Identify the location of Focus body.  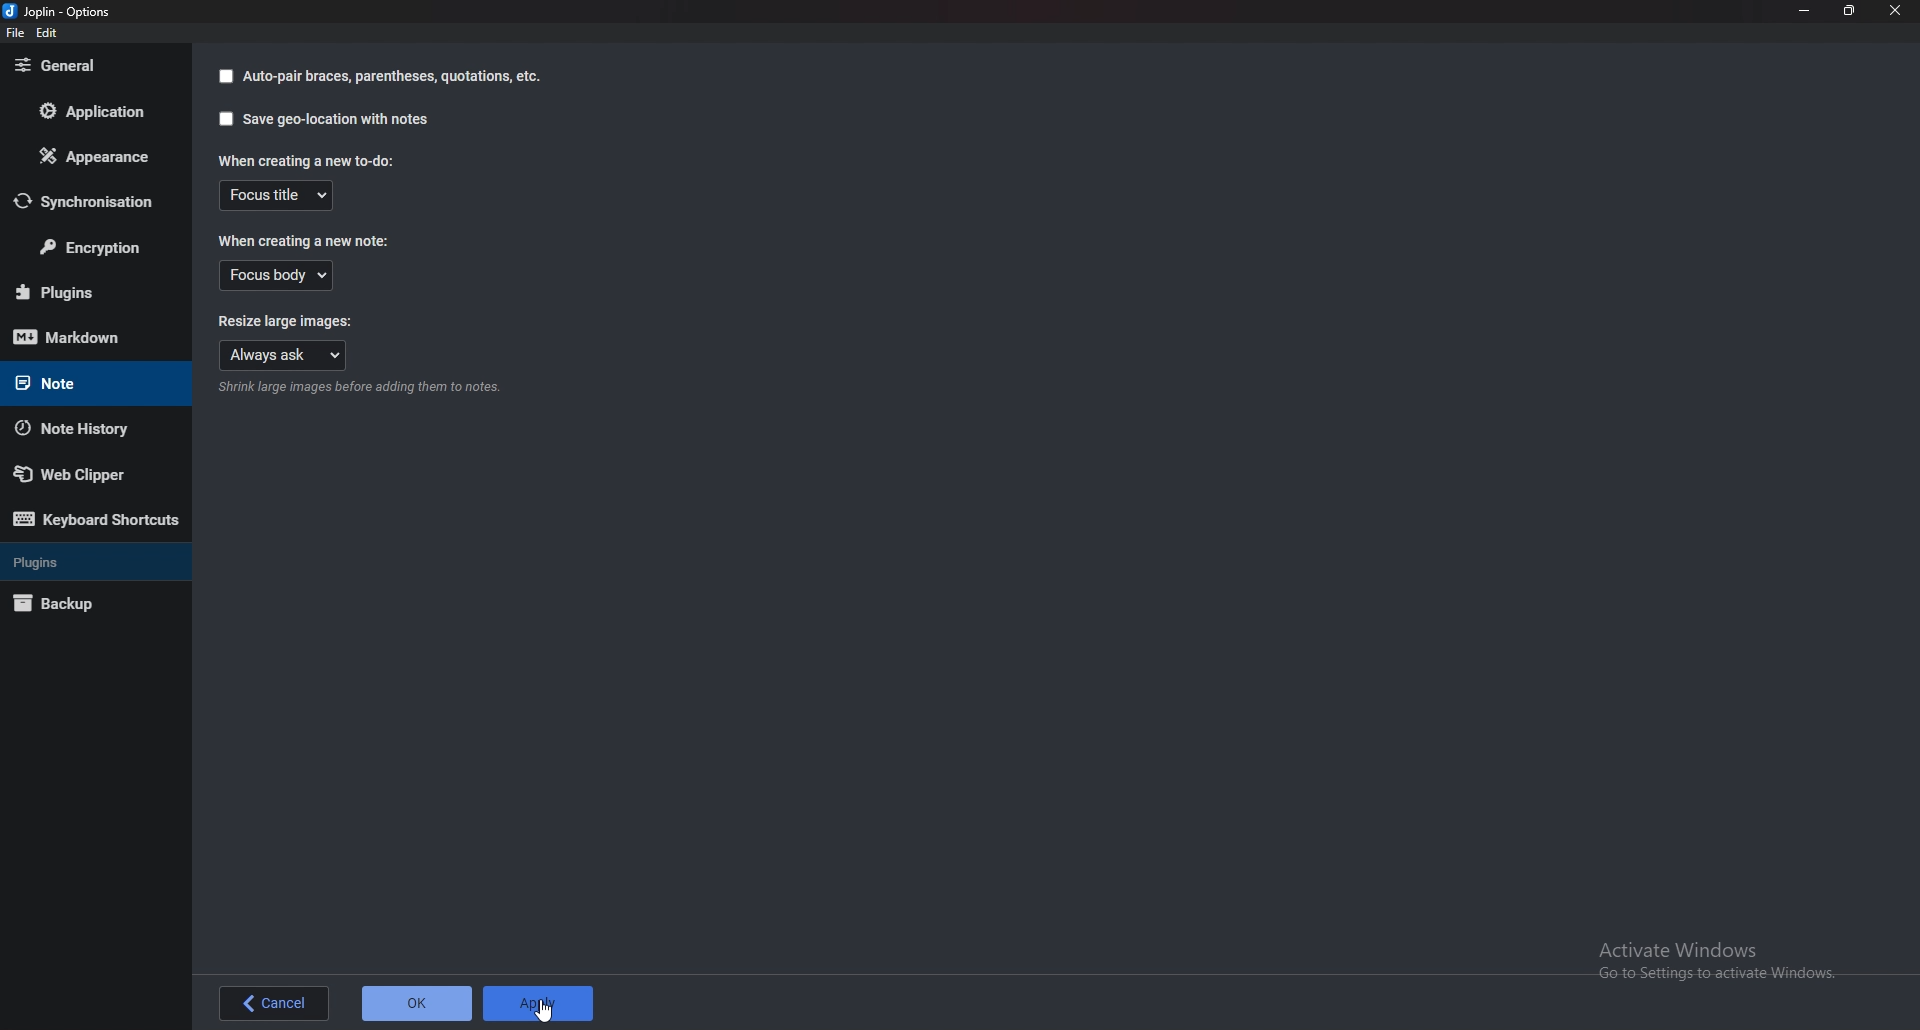
(277, 277).